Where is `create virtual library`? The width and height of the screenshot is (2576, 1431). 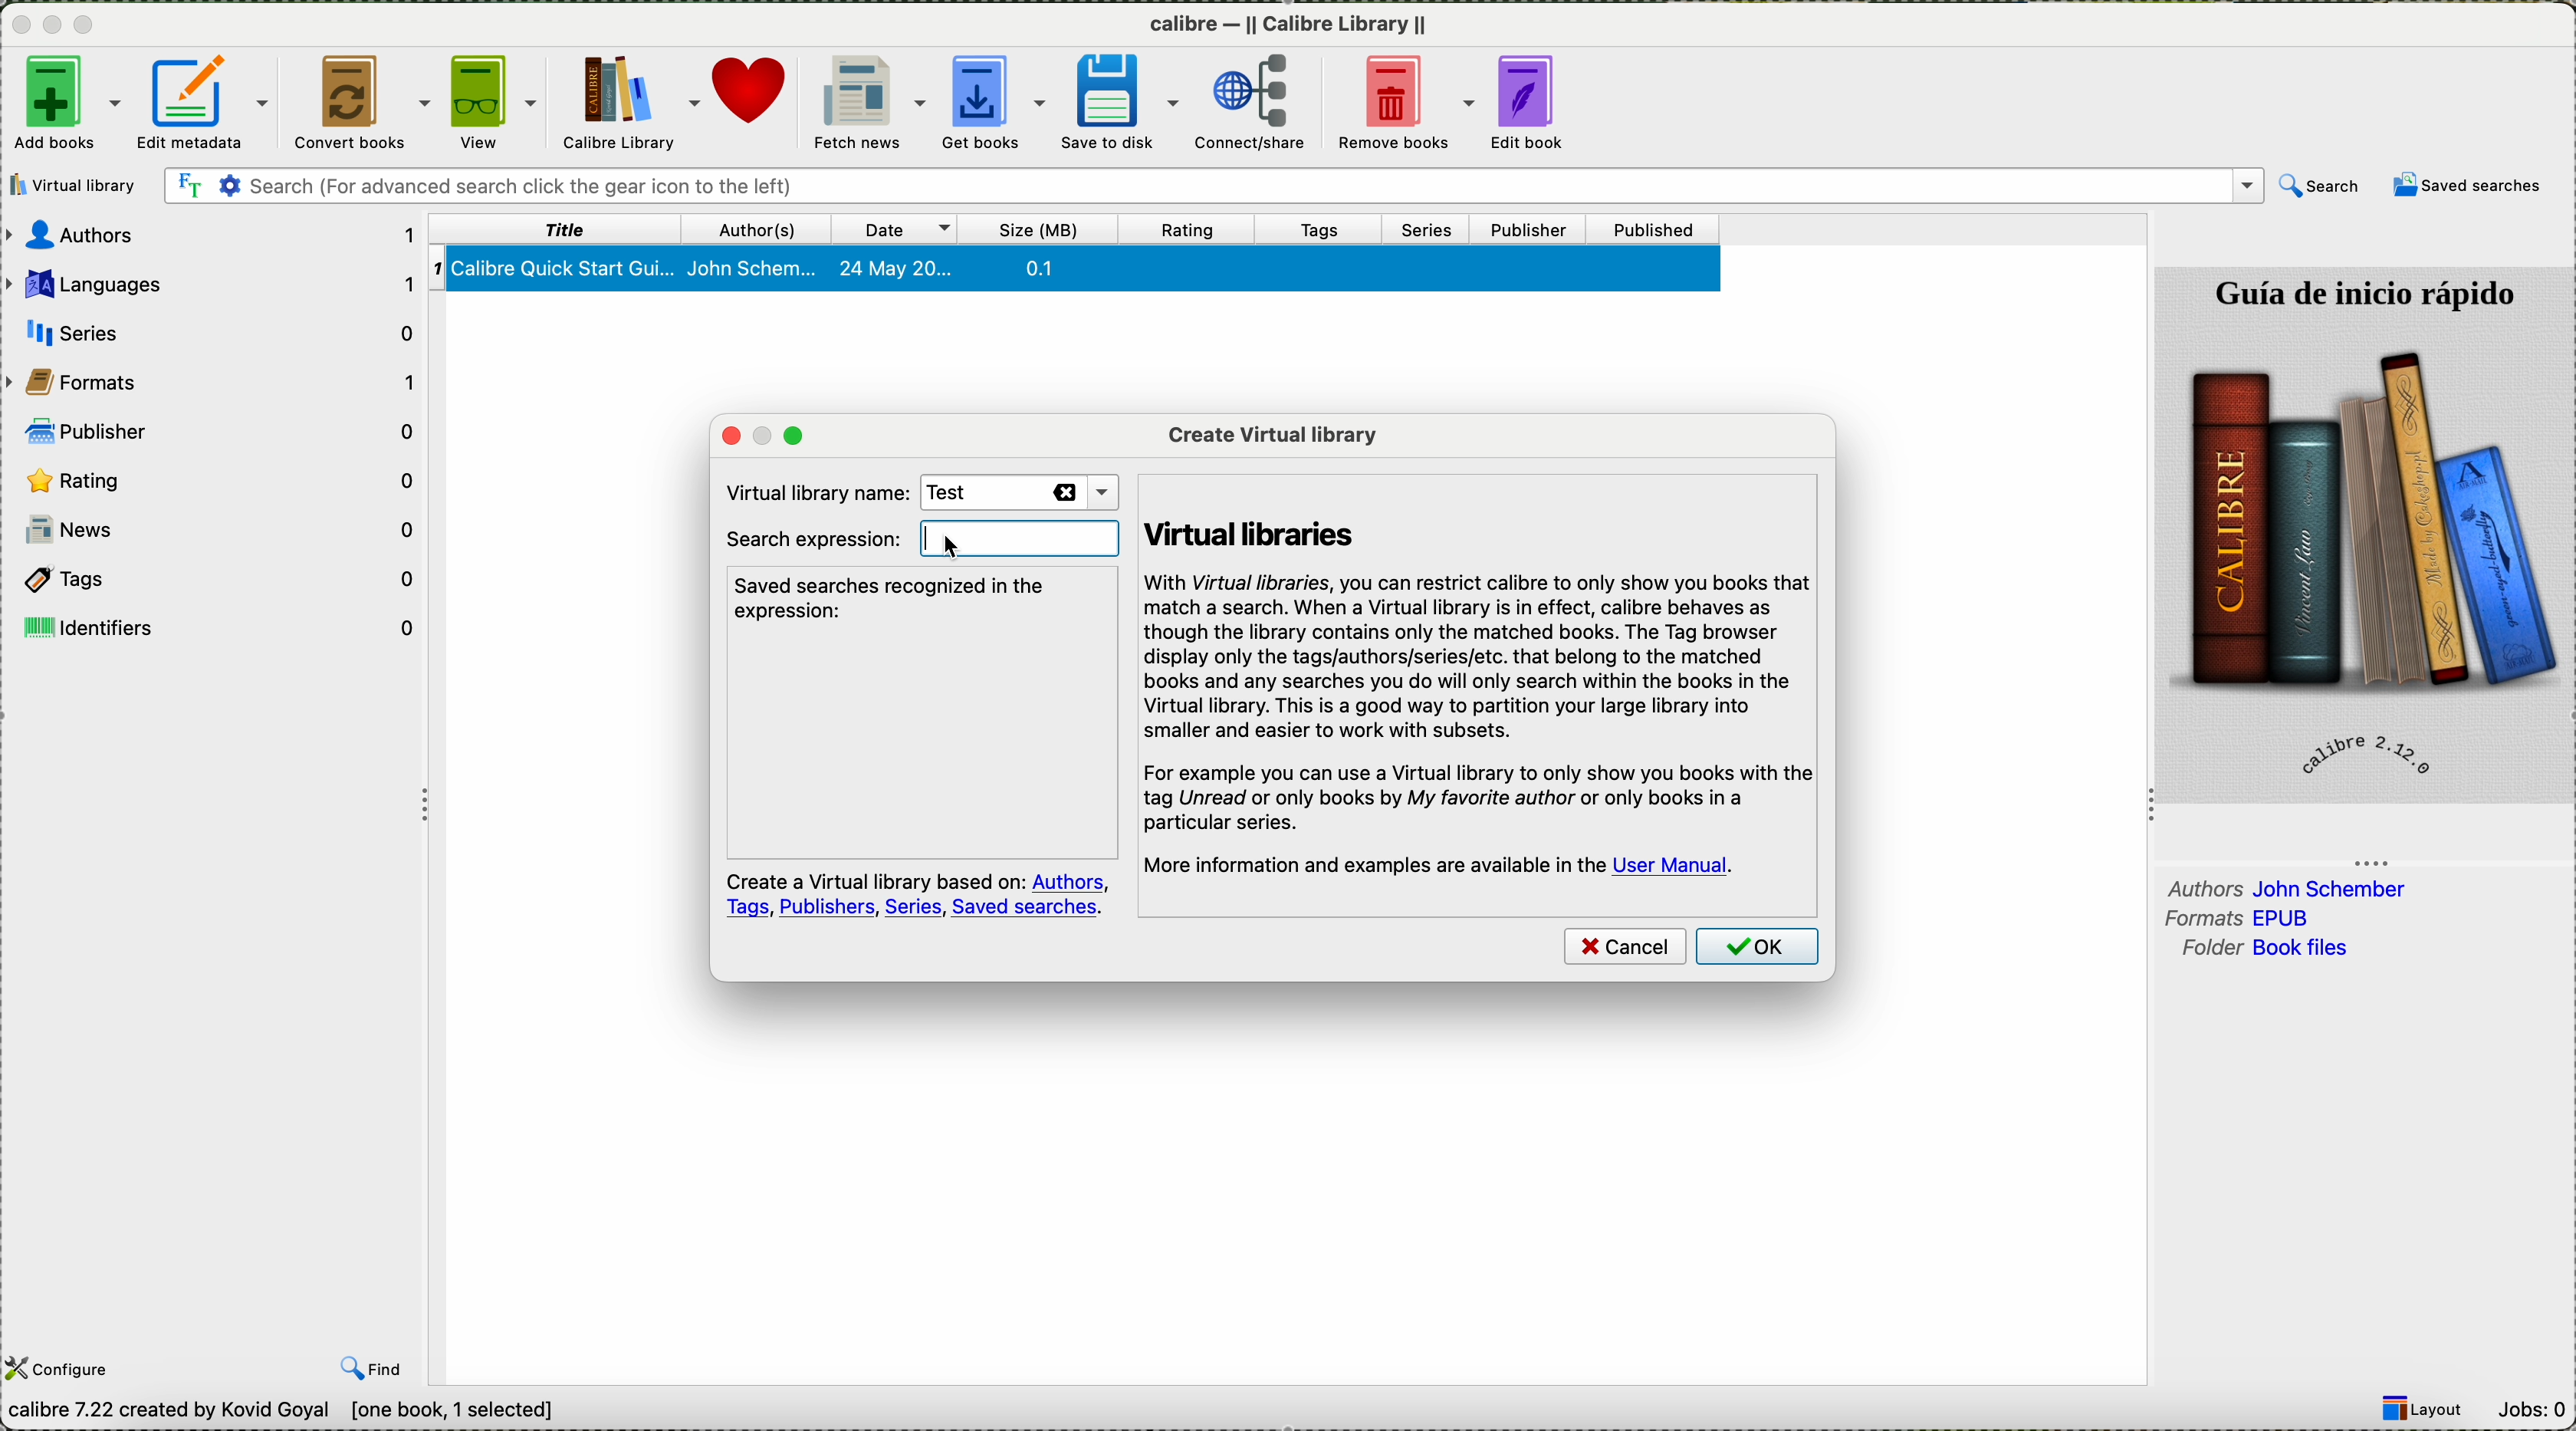 create virtual library is located at coordinates (1273, 432).